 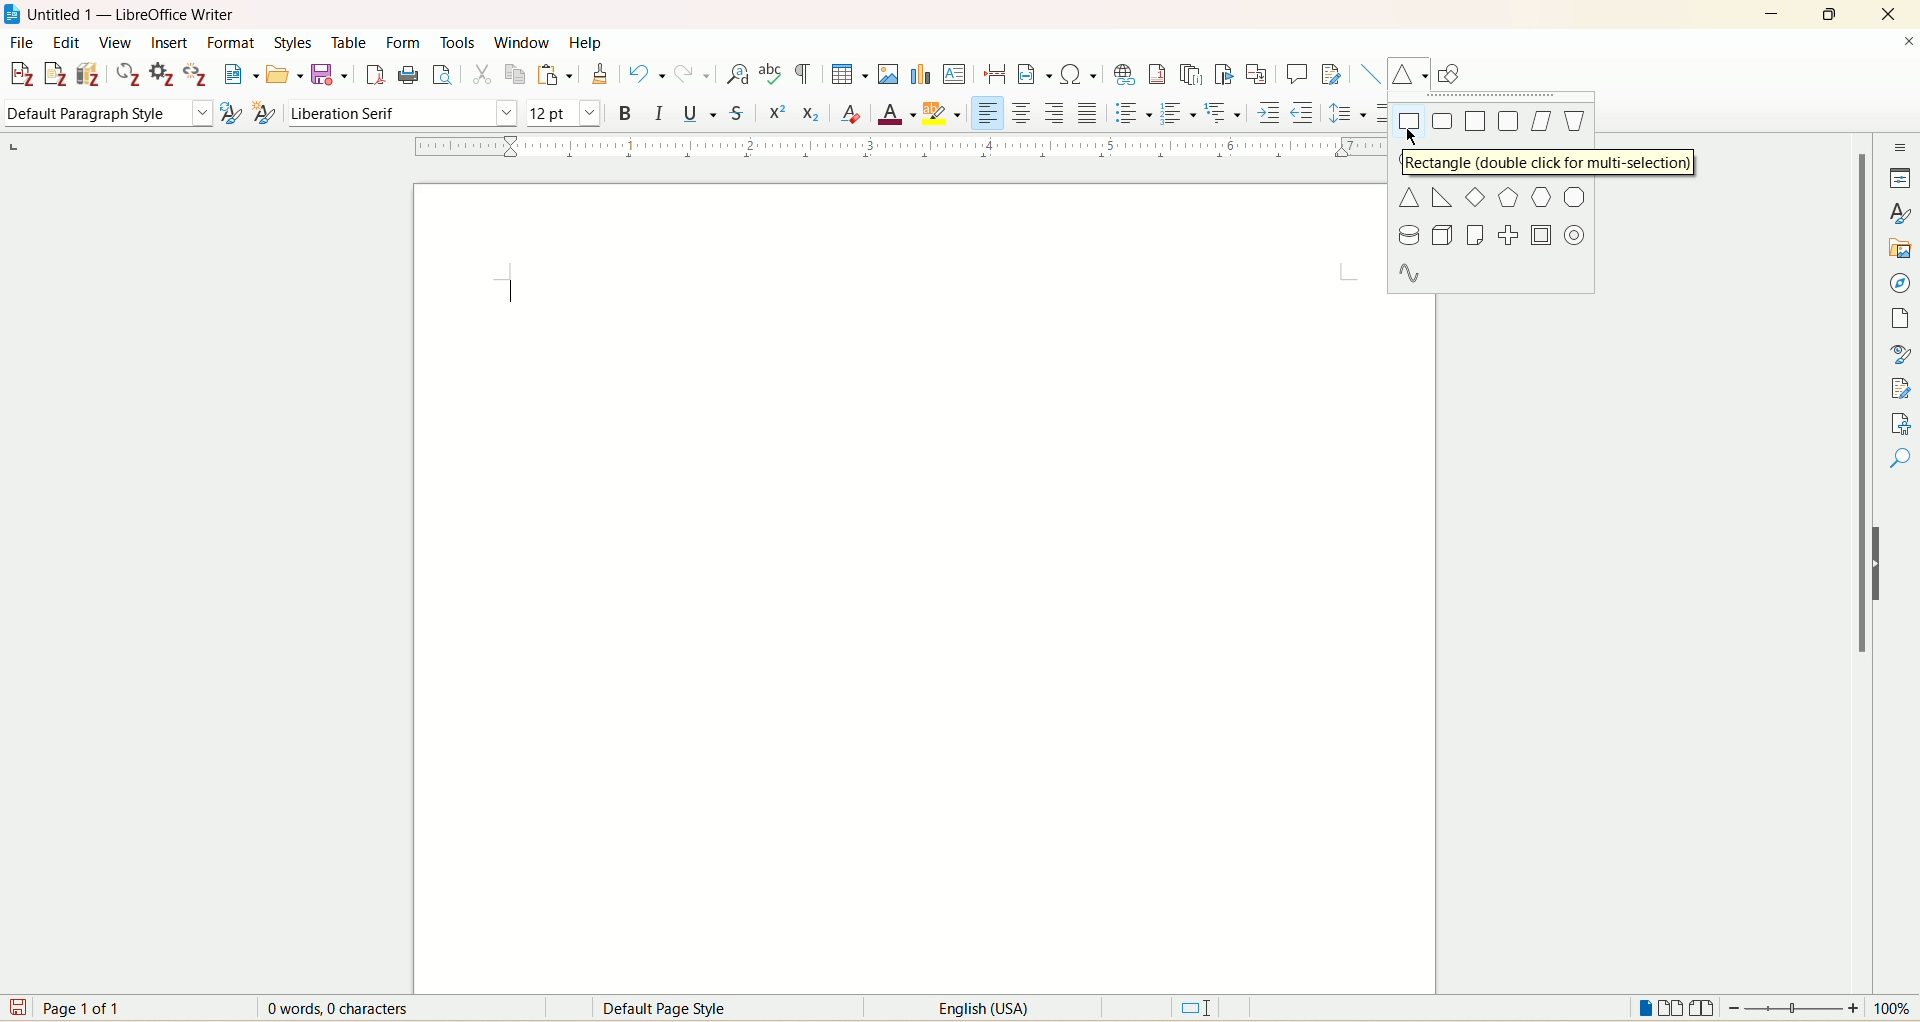 I want to click on styles, so click(x=298, y=43).